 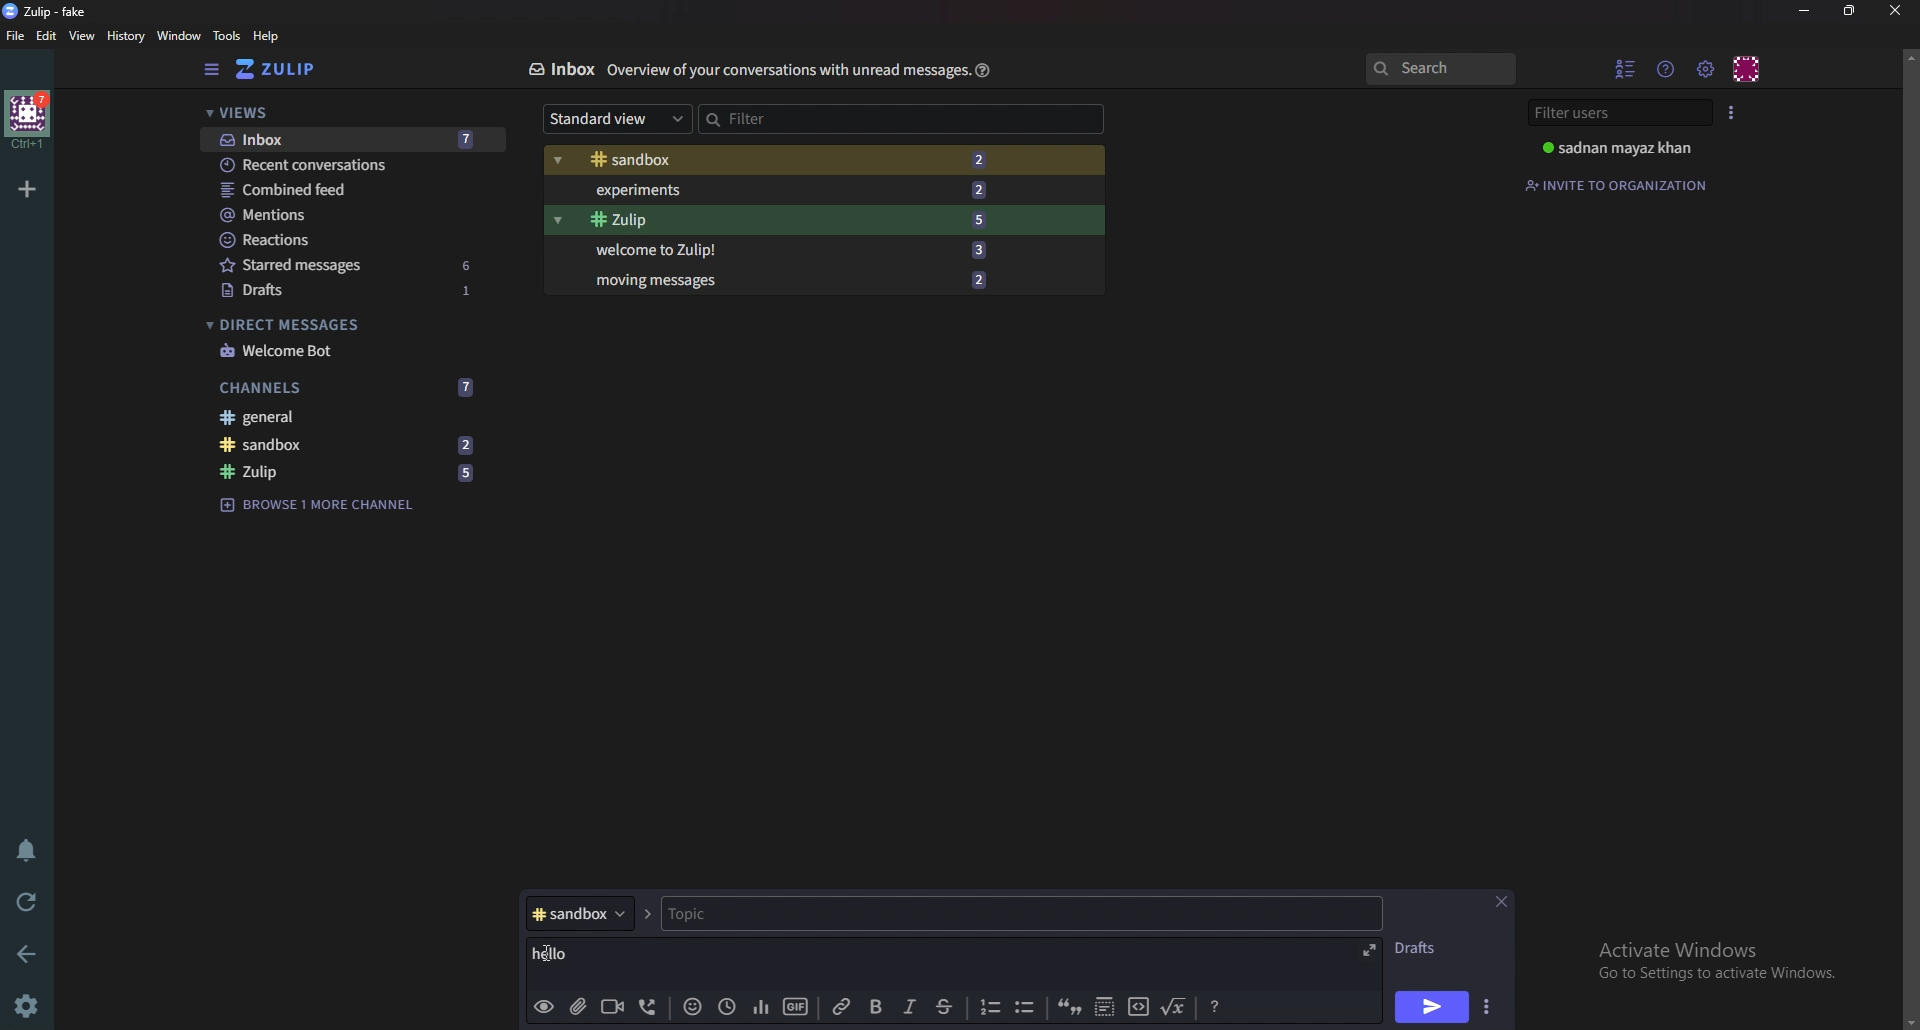 I want to click on video call, so click(x=612, y=1007).